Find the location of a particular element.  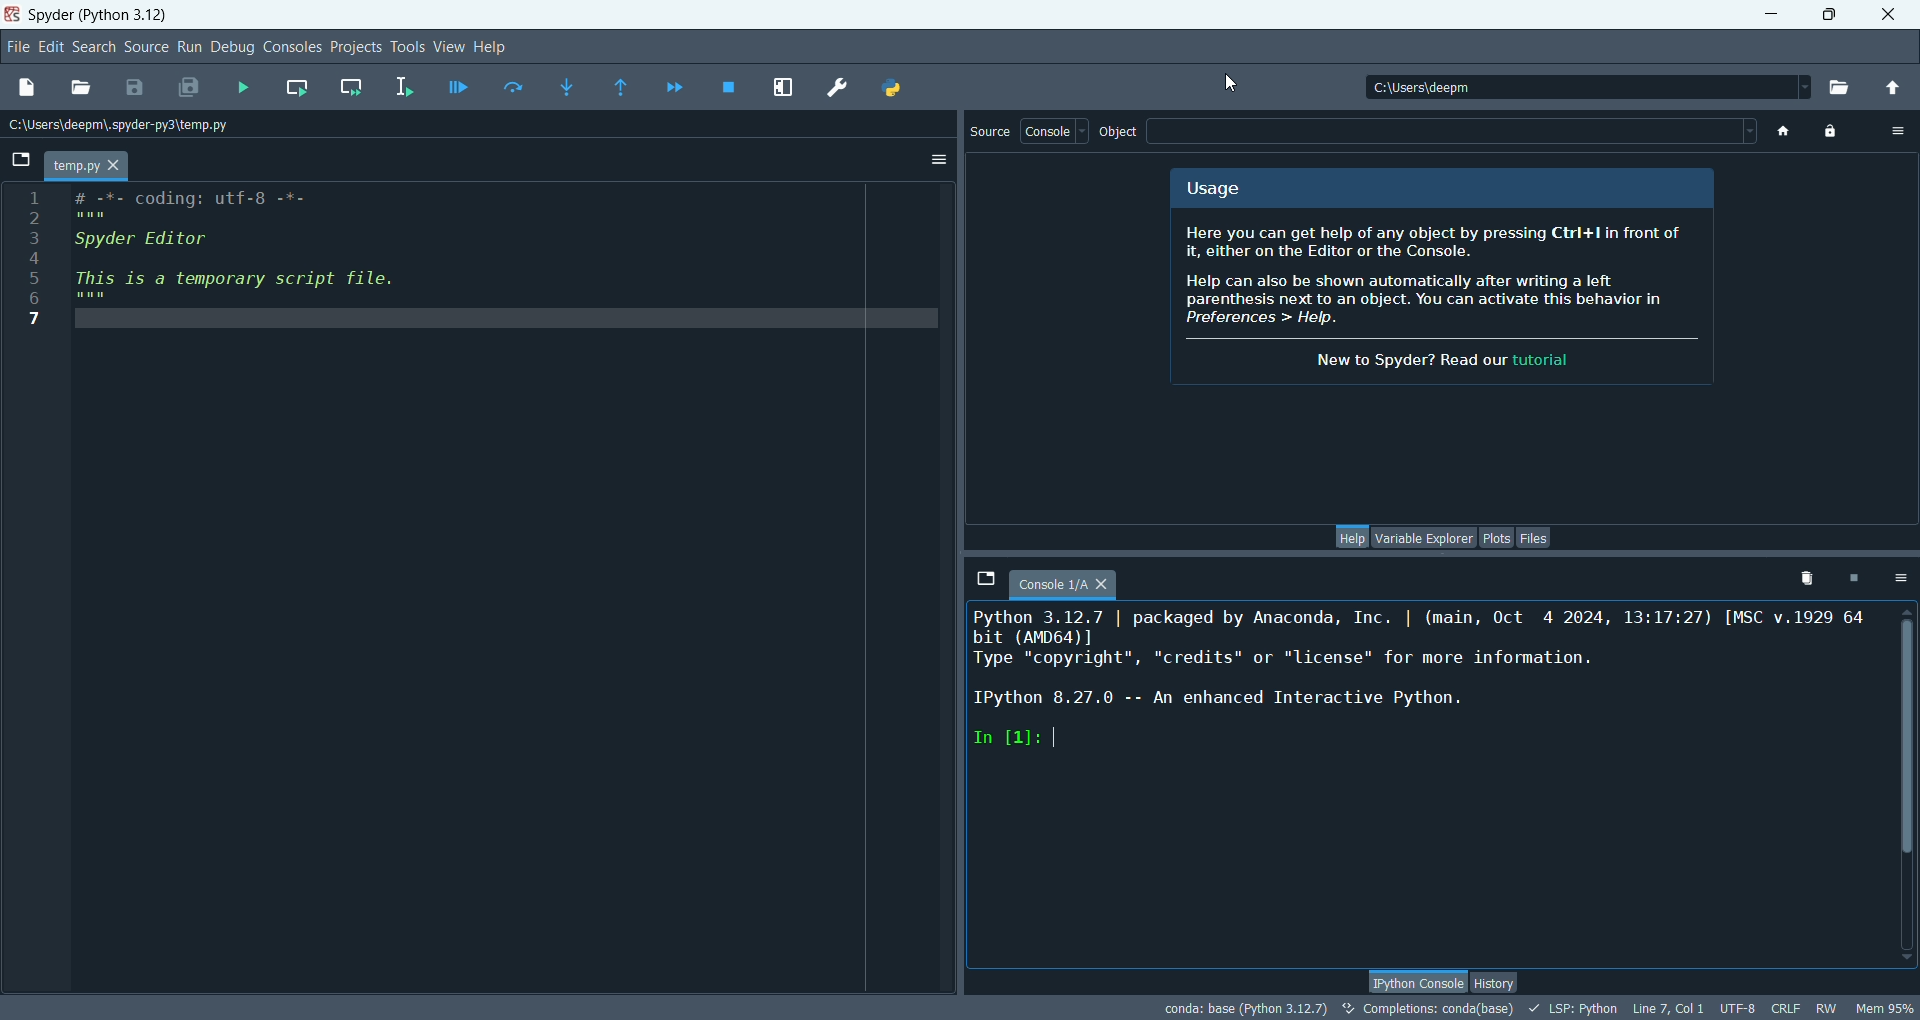

save all files is located at coordinates (190, 86).